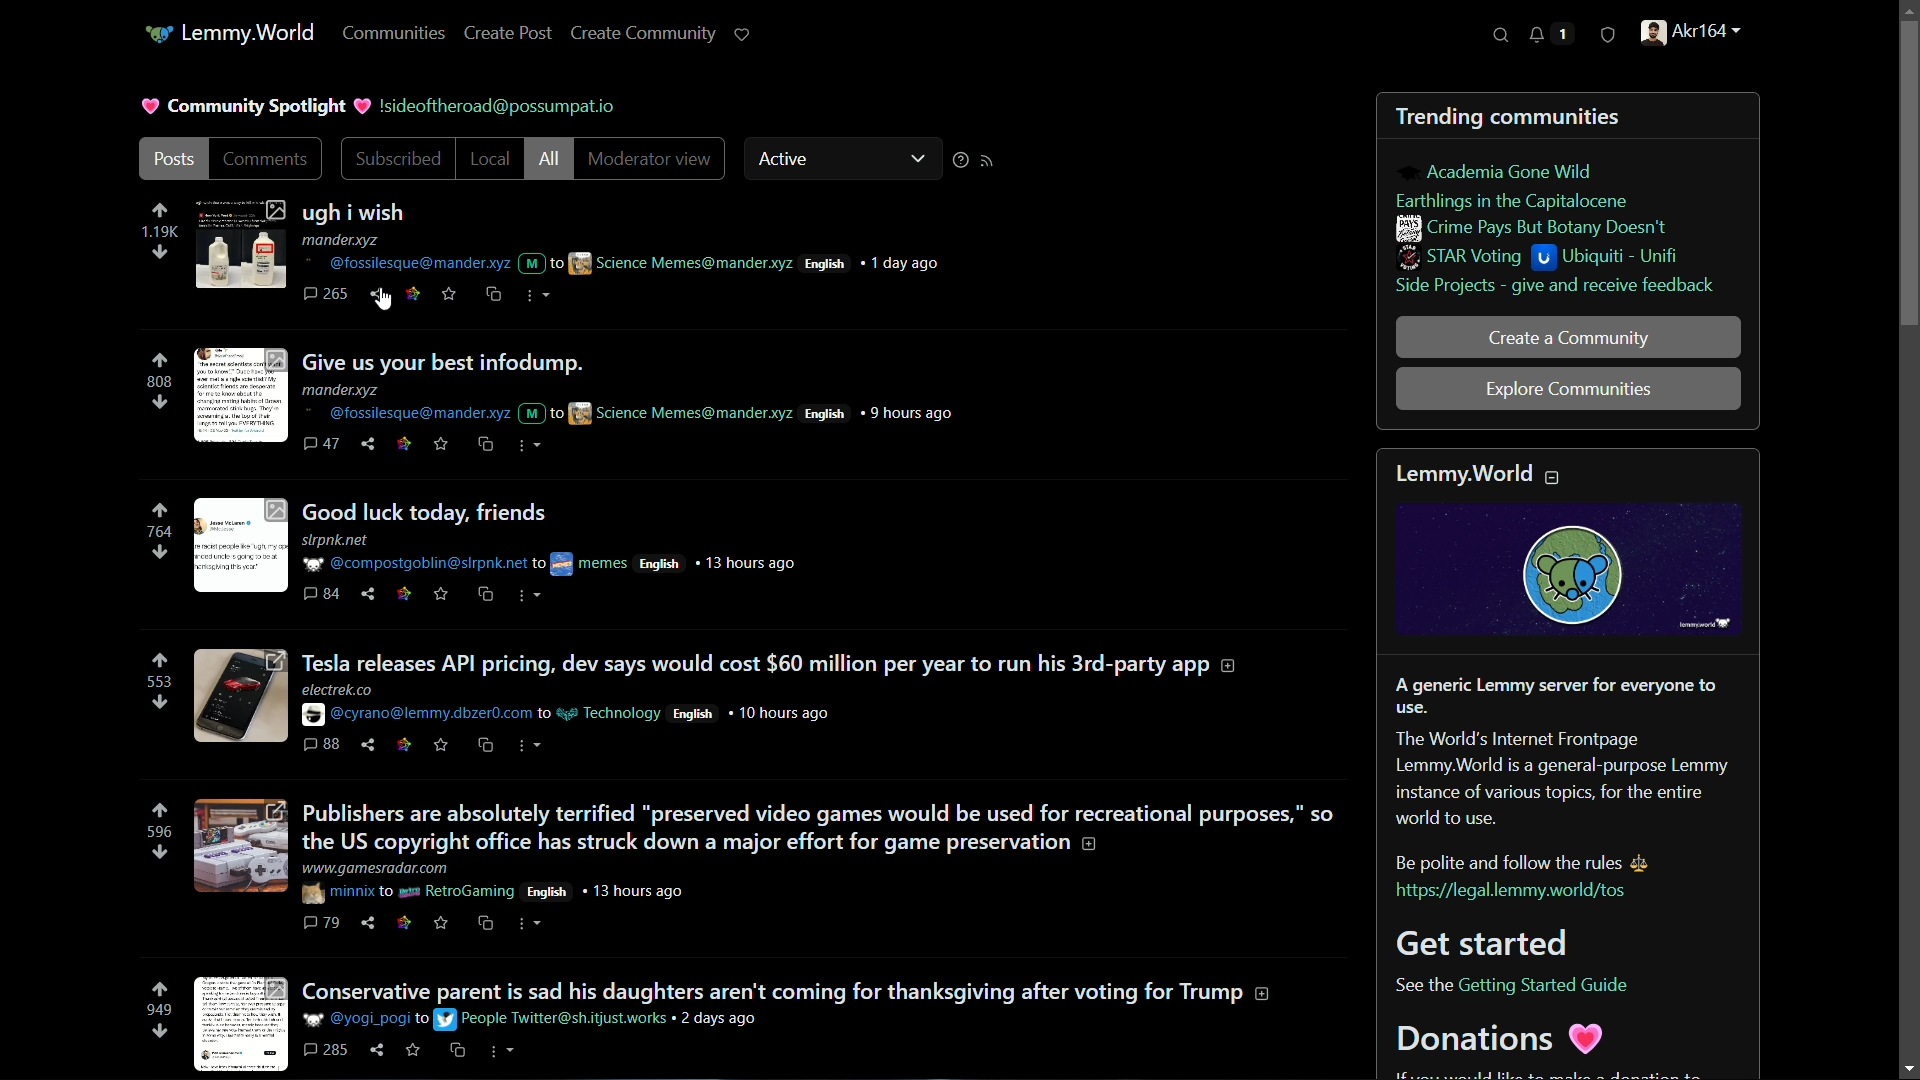 Image resolution: width=1920 pixels, height=1080 pixels. What do you see at coordinates (1565, 118) in the screenshot?
I see `communities` at bounding box center [1565, 118].